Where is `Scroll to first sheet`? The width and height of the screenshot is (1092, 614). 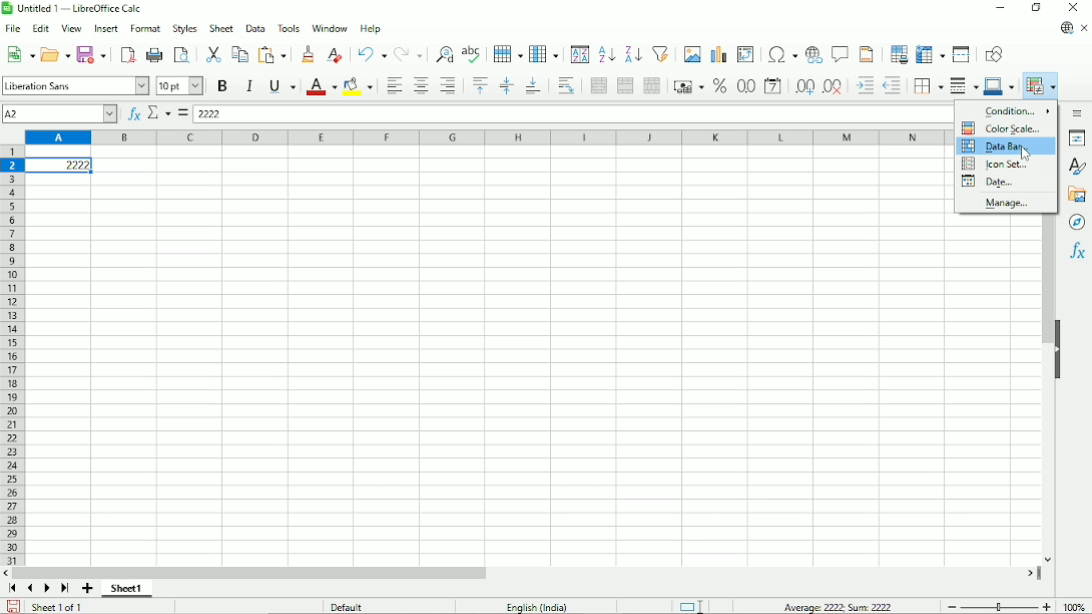 Scroll to first sheet is located at coordinates (12, 588).